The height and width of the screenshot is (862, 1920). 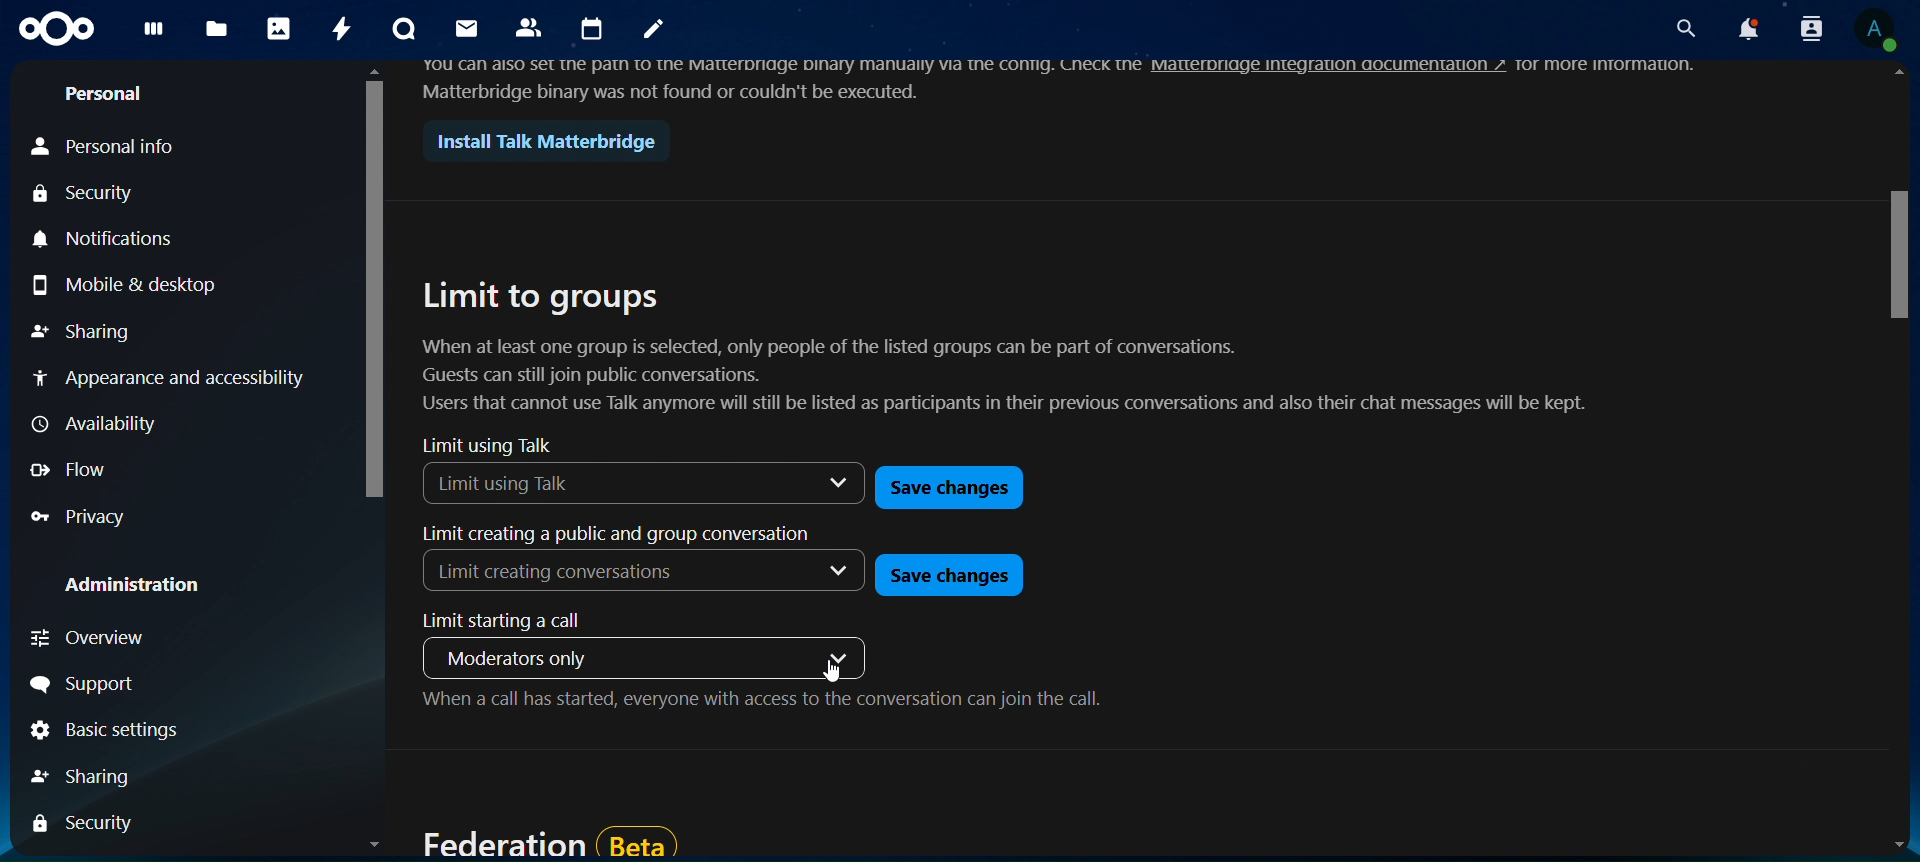 I want to click on sharing, so click(x=92, y=776).